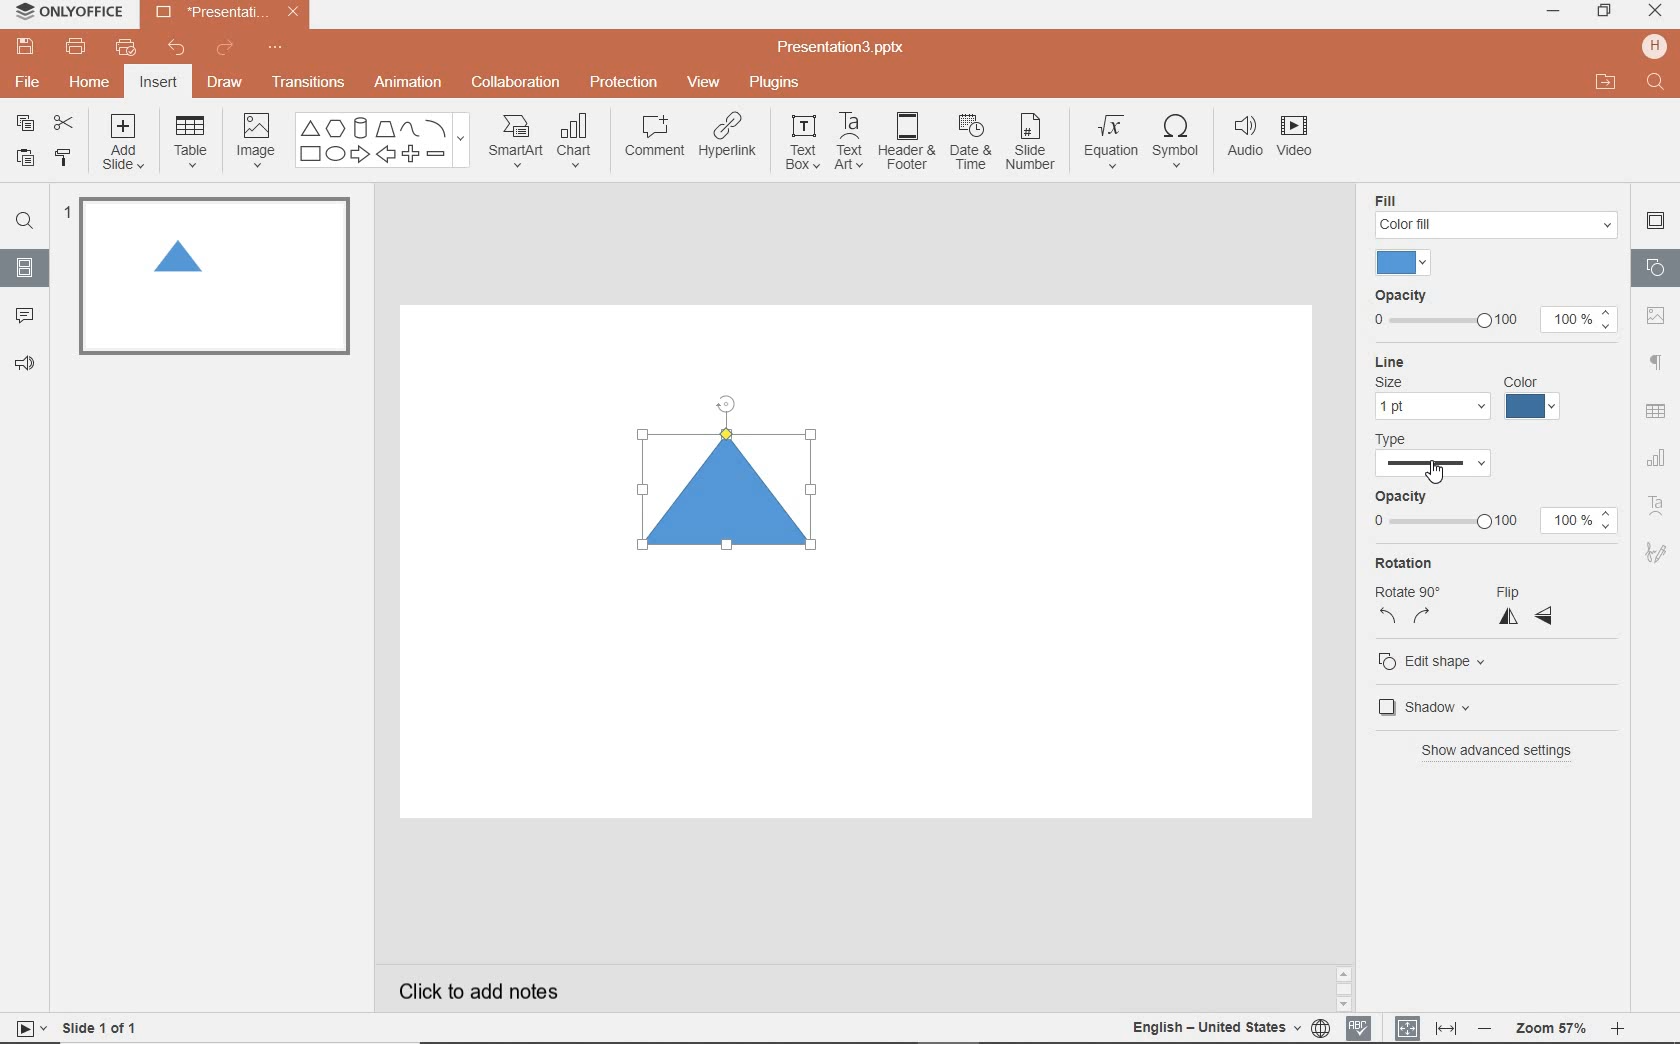 This screenshot has height=1044, width=1680. What do you see at coordinates (1231, 1027) in the screenshot?
I see `TEXT LANGUAGE` at bounding box center [1231, 1027].